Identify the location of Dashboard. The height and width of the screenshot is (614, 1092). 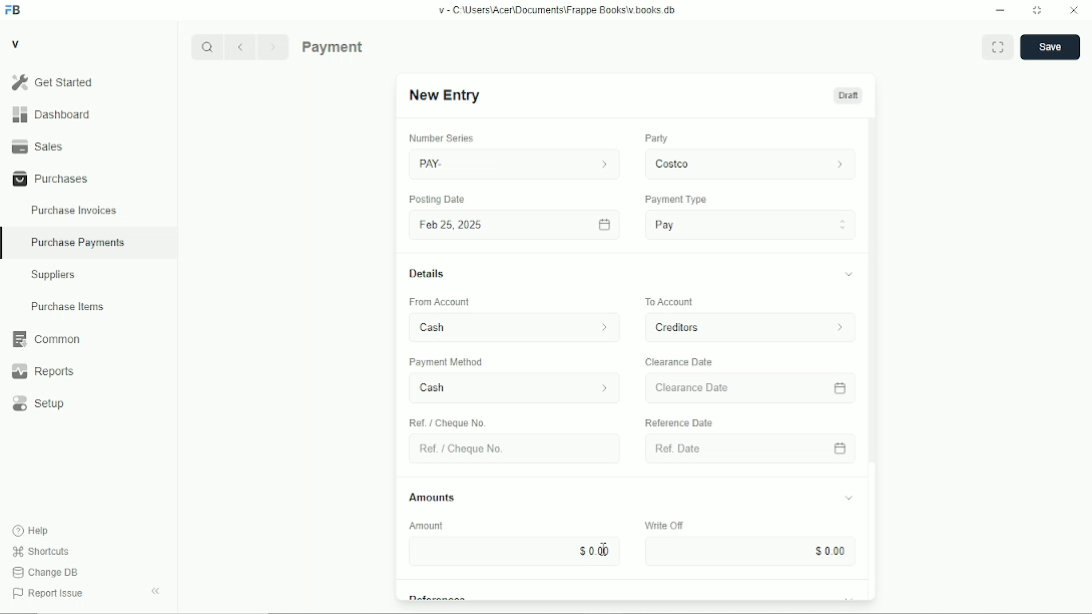
(88, 114).